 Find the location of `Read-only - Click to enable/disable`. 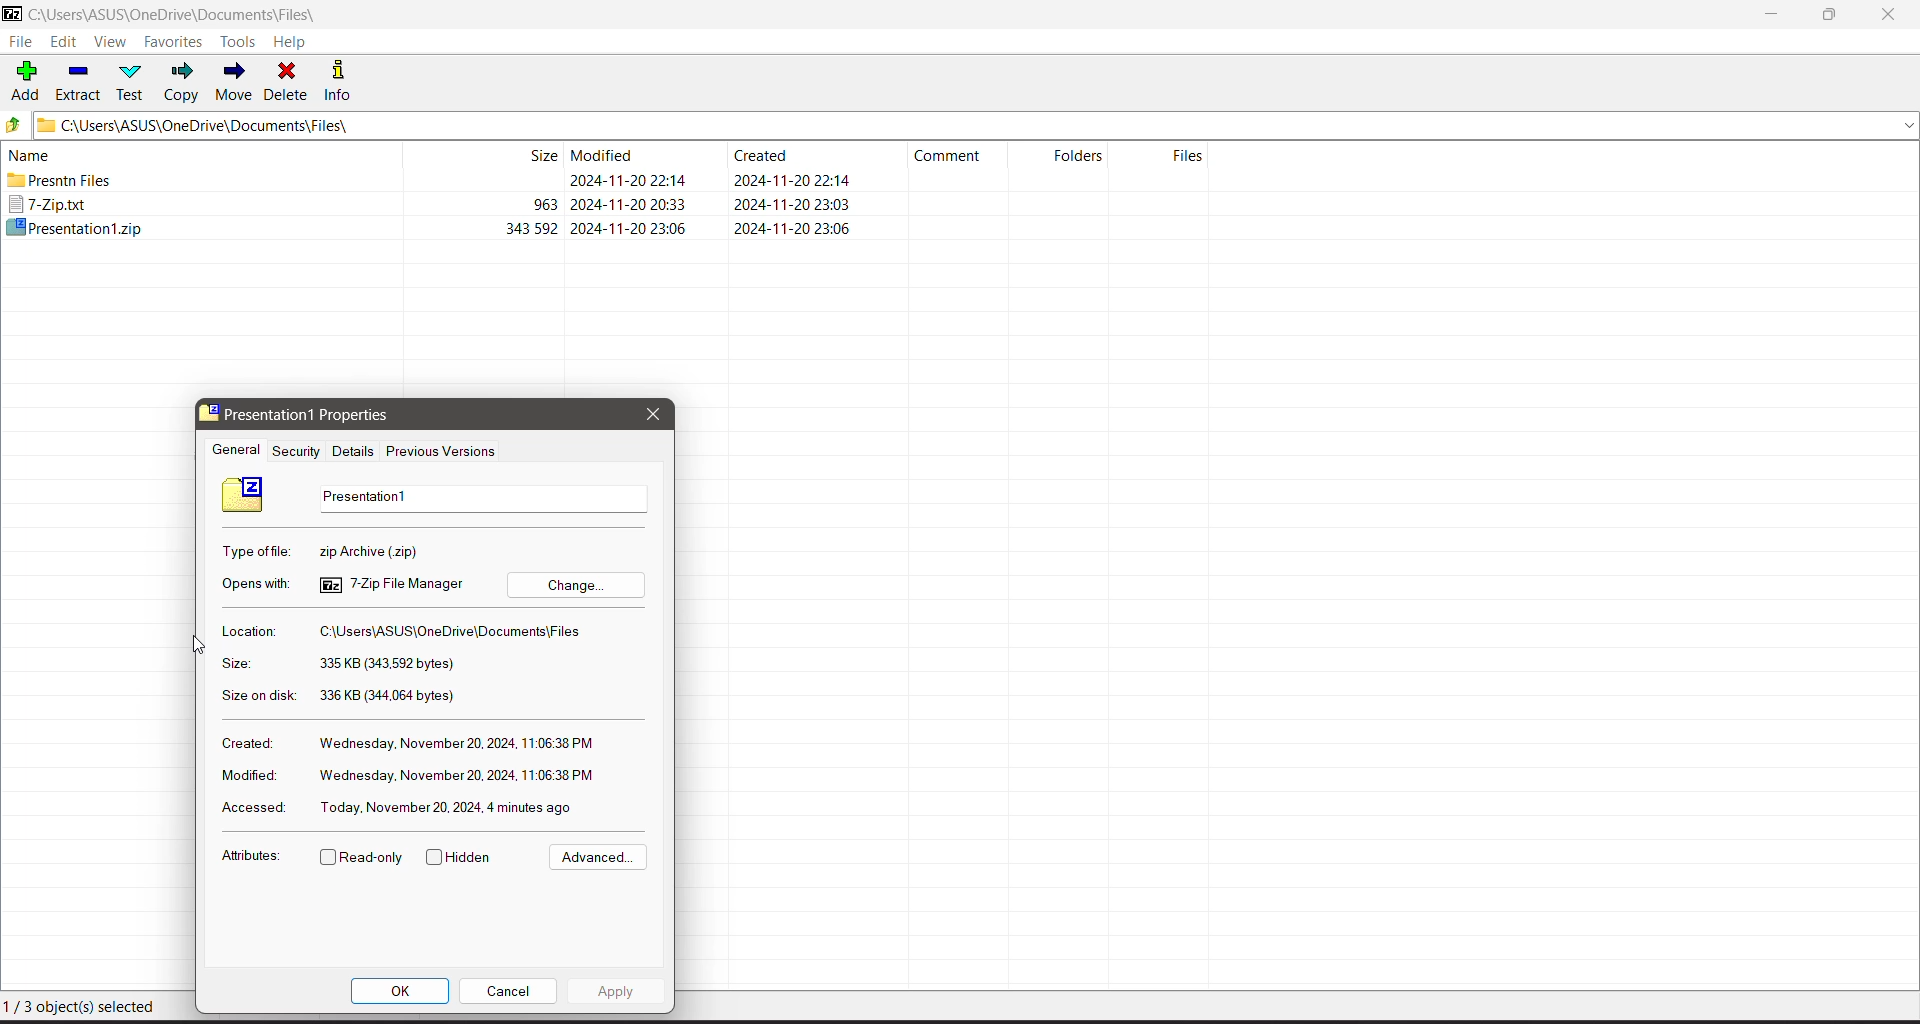

Read-only - Click to enable/disable is located at coordinates (362, 859).